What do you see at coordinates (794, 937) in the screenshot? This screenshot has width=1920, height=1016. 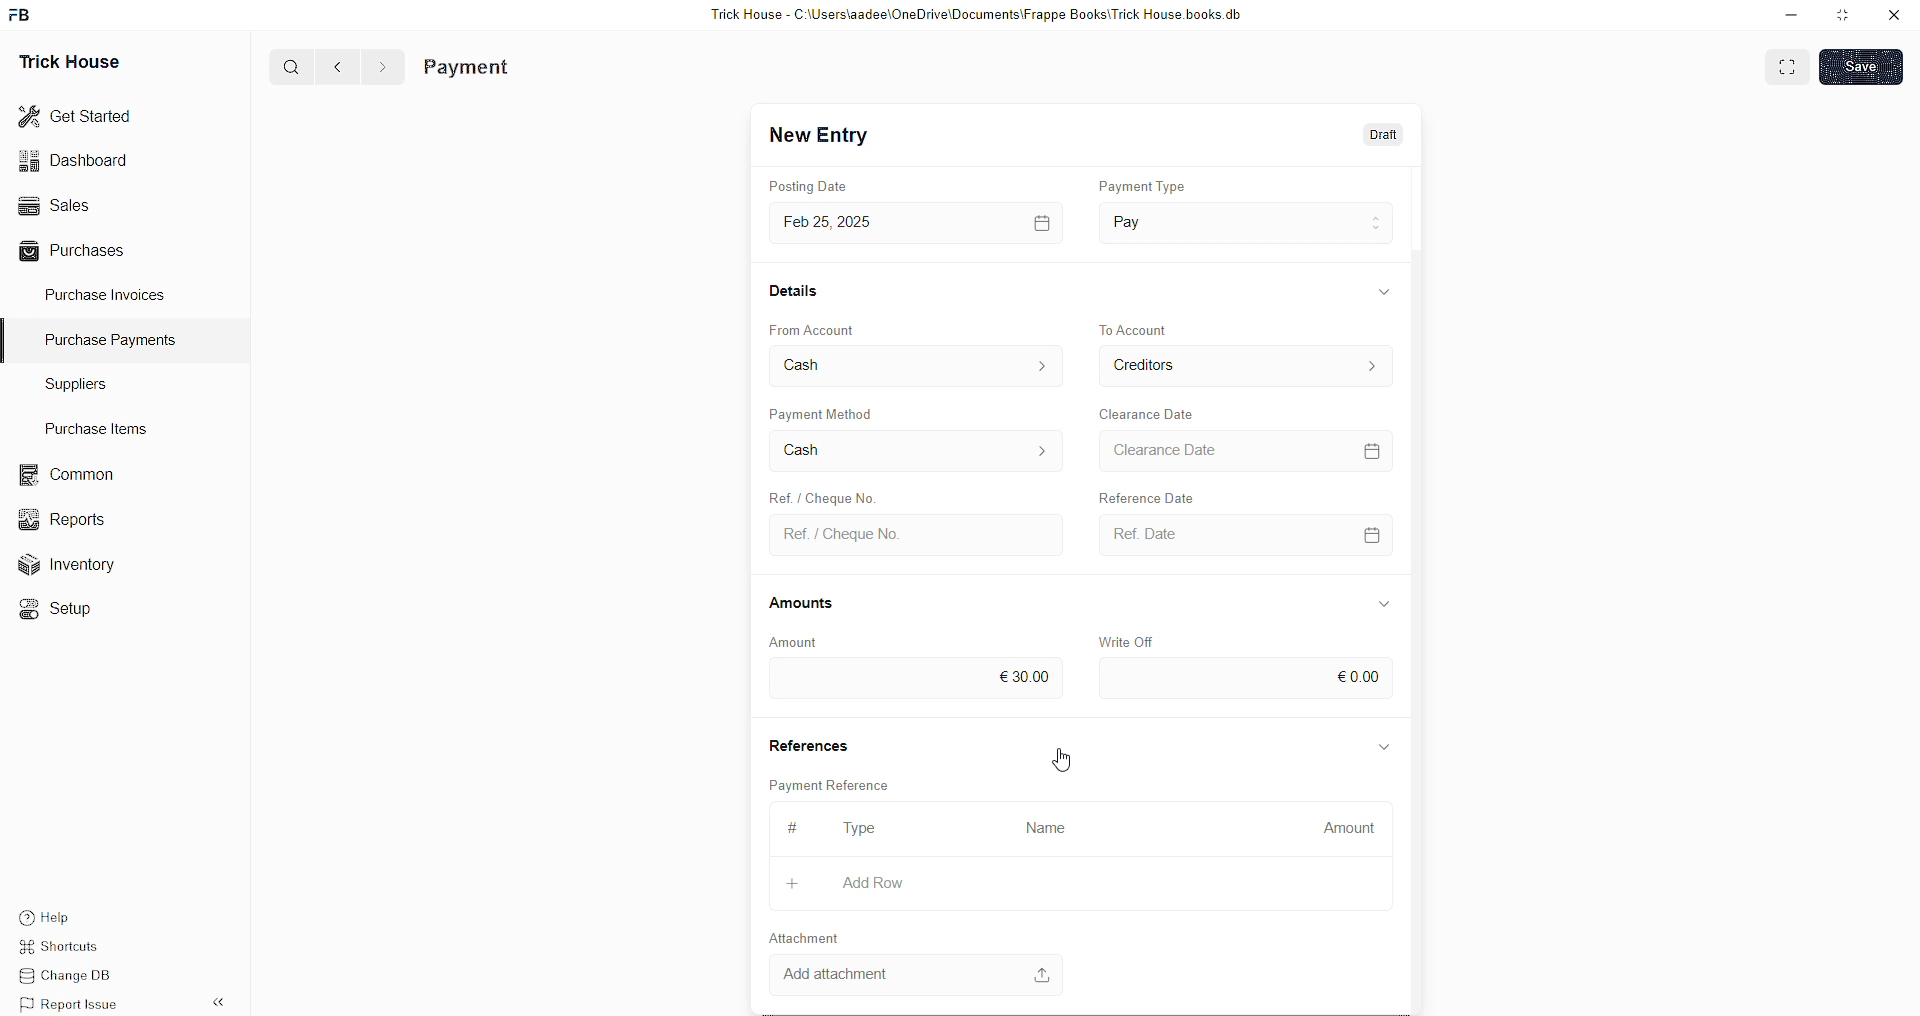 I see `Attachment` at bounding box center [794, 937].